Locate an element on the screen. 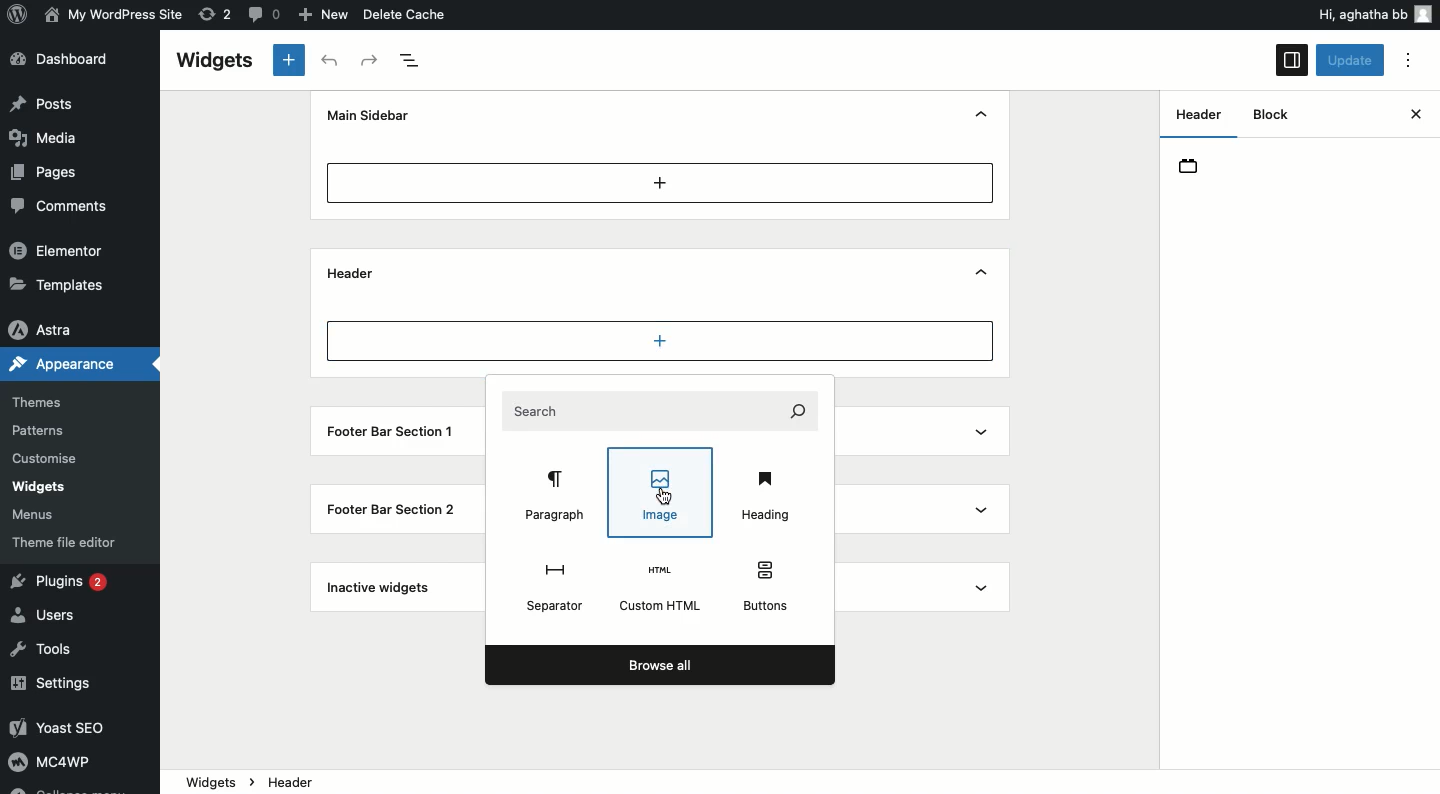 The height and width of the screenshot is (794, 1440). Themes is located at coordinates (37, 403).